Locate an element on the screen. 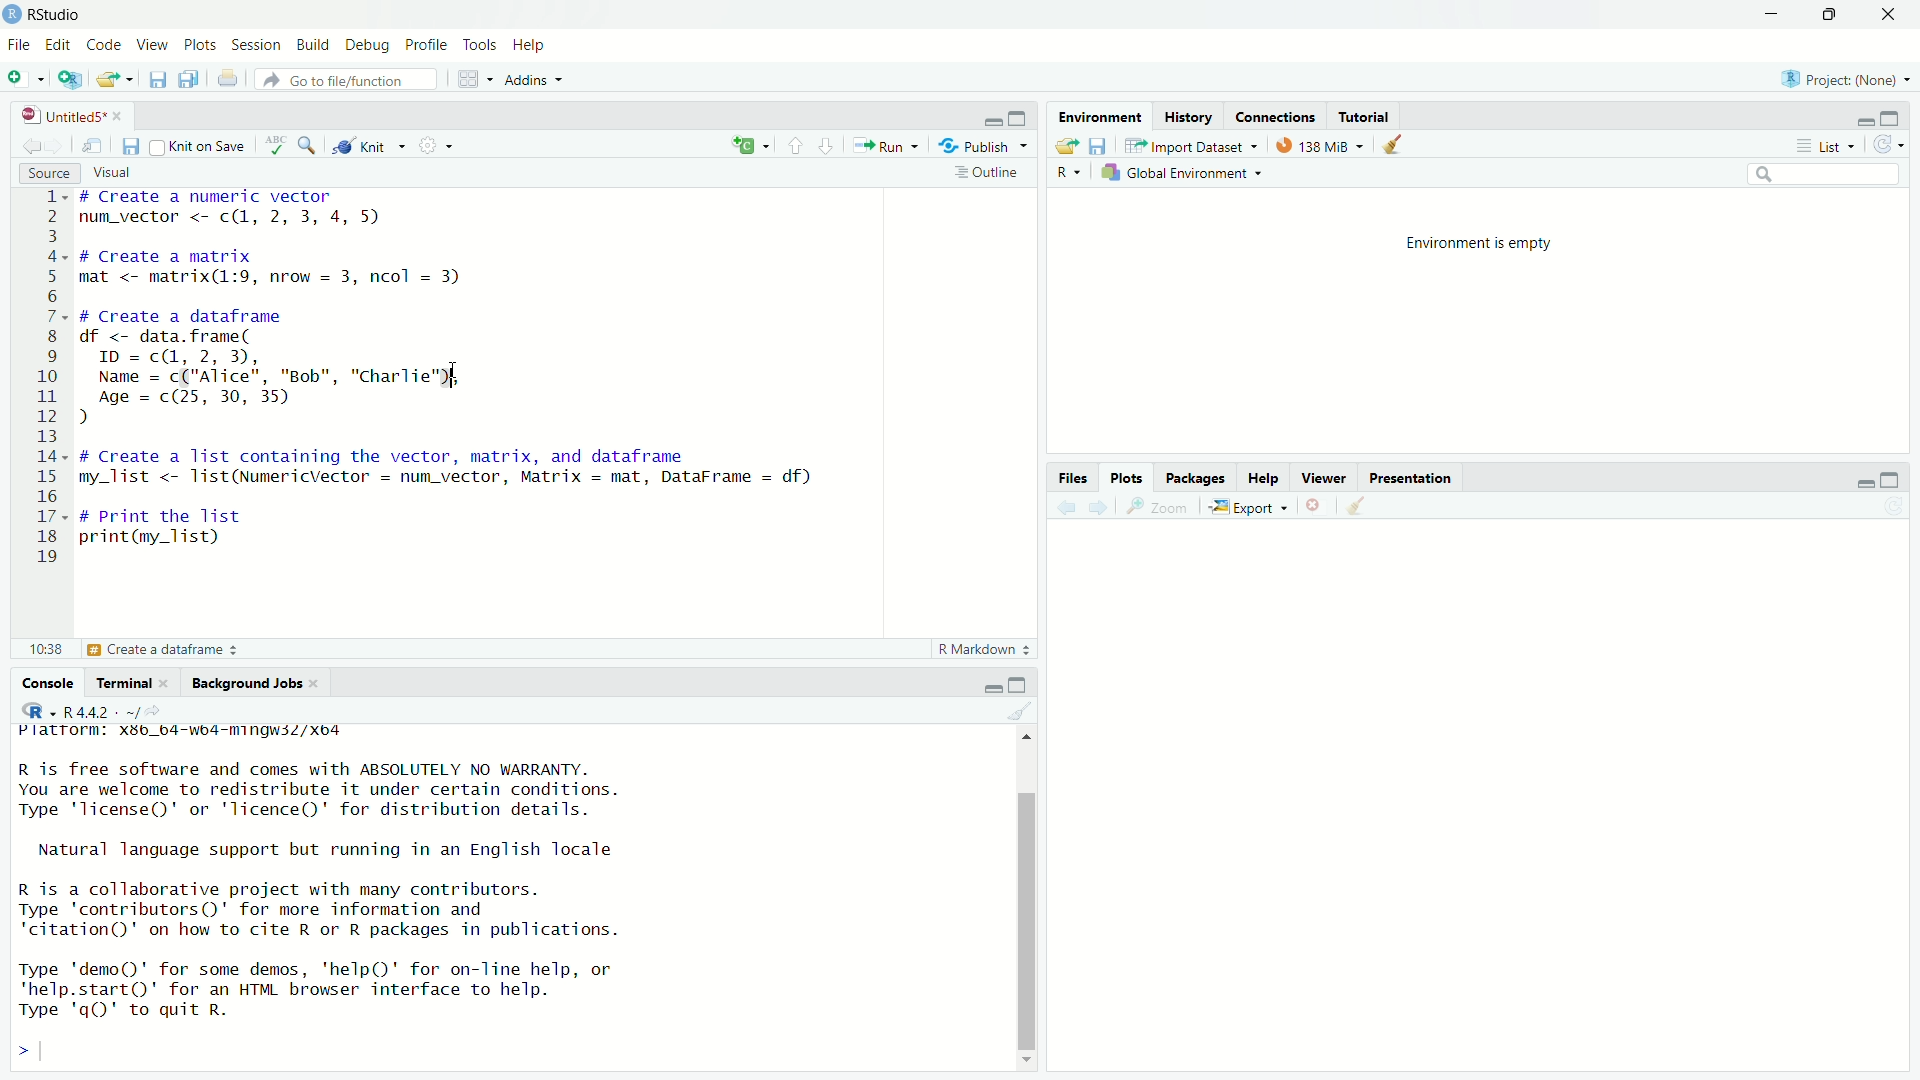 The height and width of the screenshot is (1080, 1920). Terminal is located at coordinates (130, 681).